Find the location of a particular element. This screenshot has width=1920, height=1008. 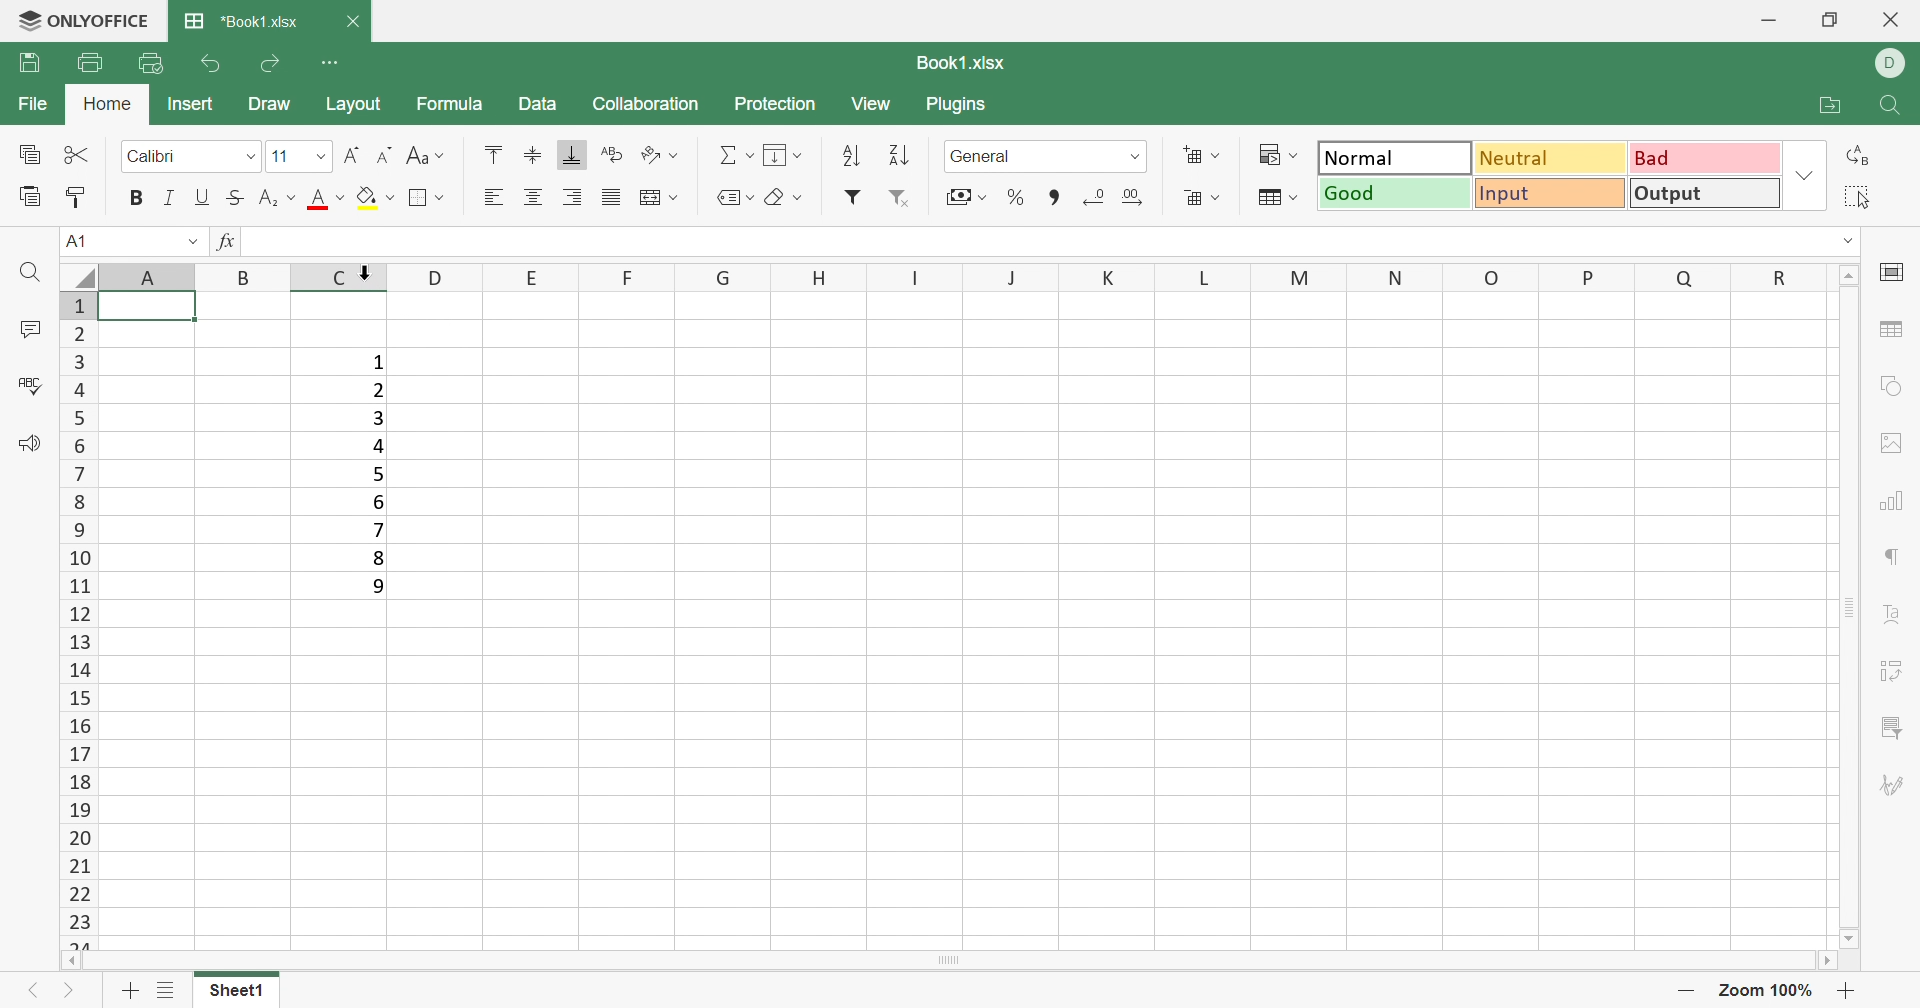

Drop Down is located at coordinates (1805, 179).